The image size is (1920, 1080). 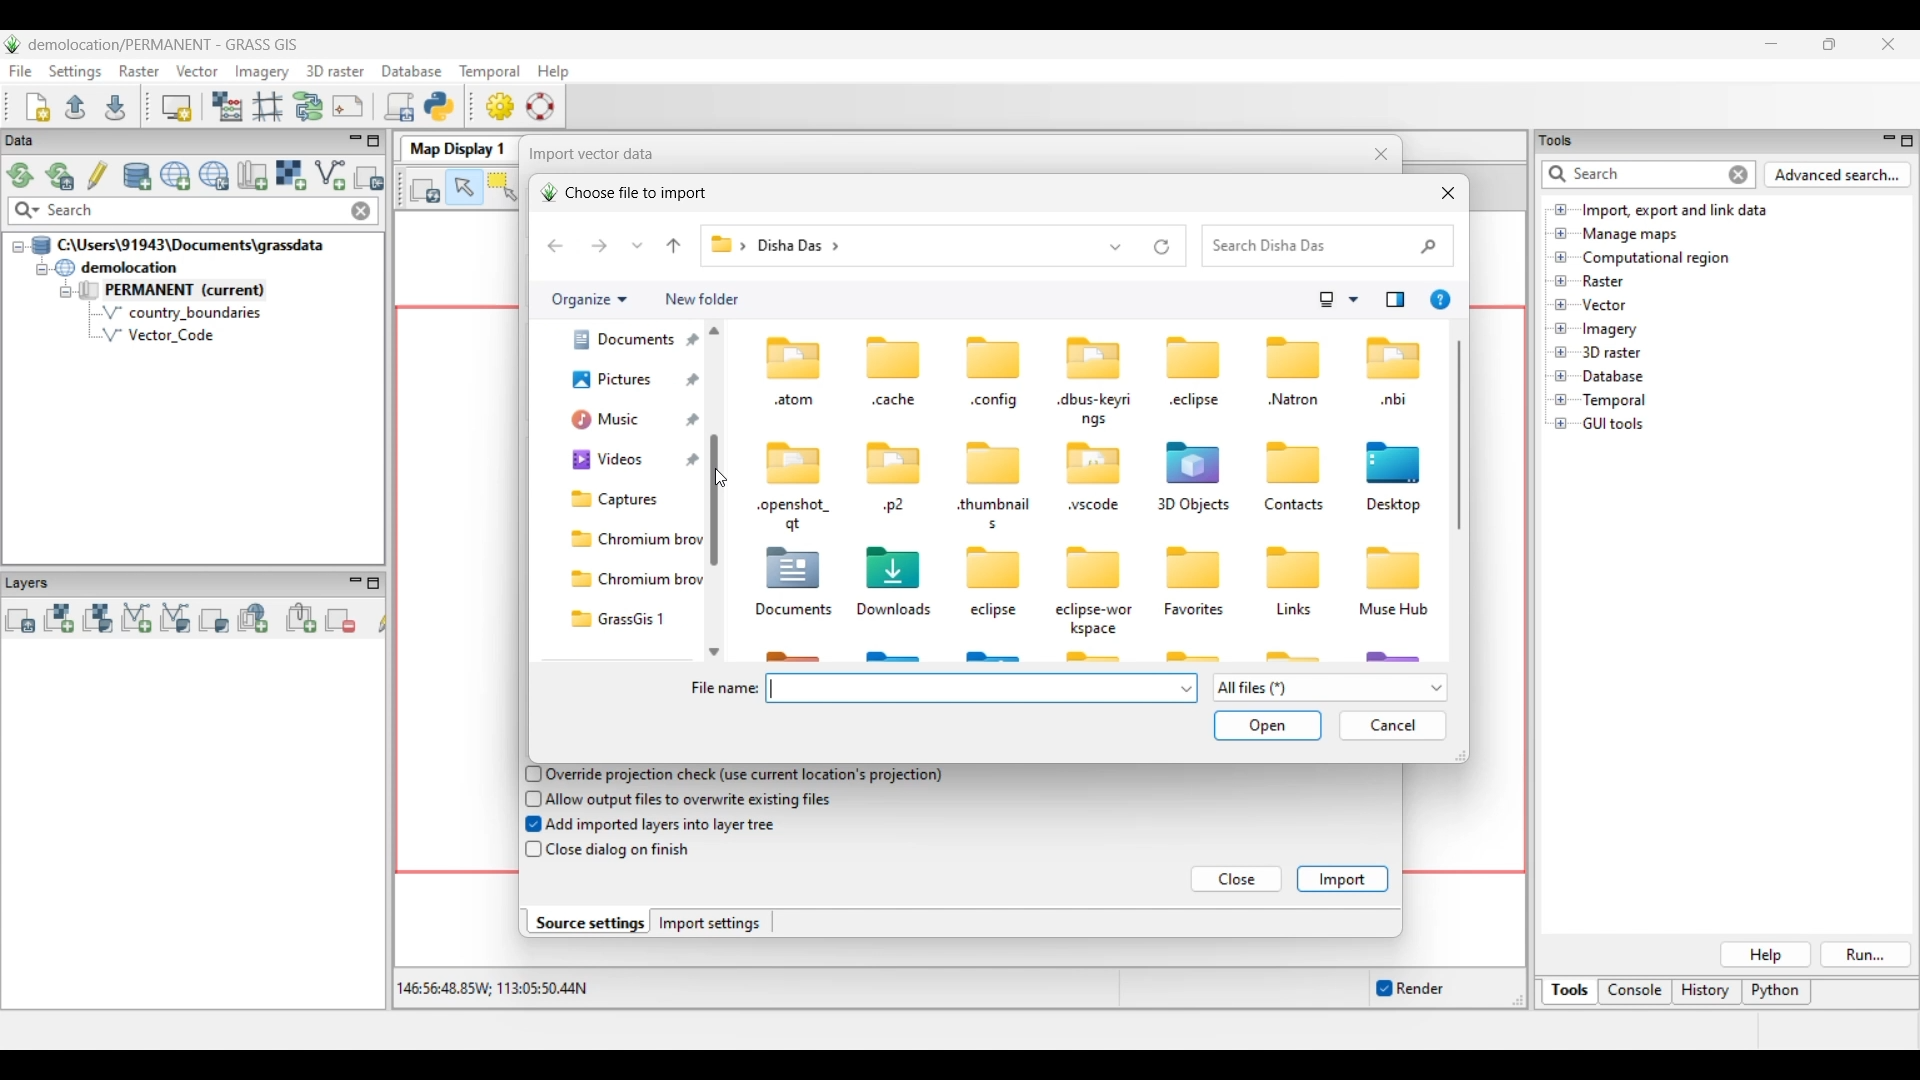 What do you see at coordinates (1095, 410) in the screenshot?
I see `«dbus-keyri
ngs` at bounding box center [1095, 410].